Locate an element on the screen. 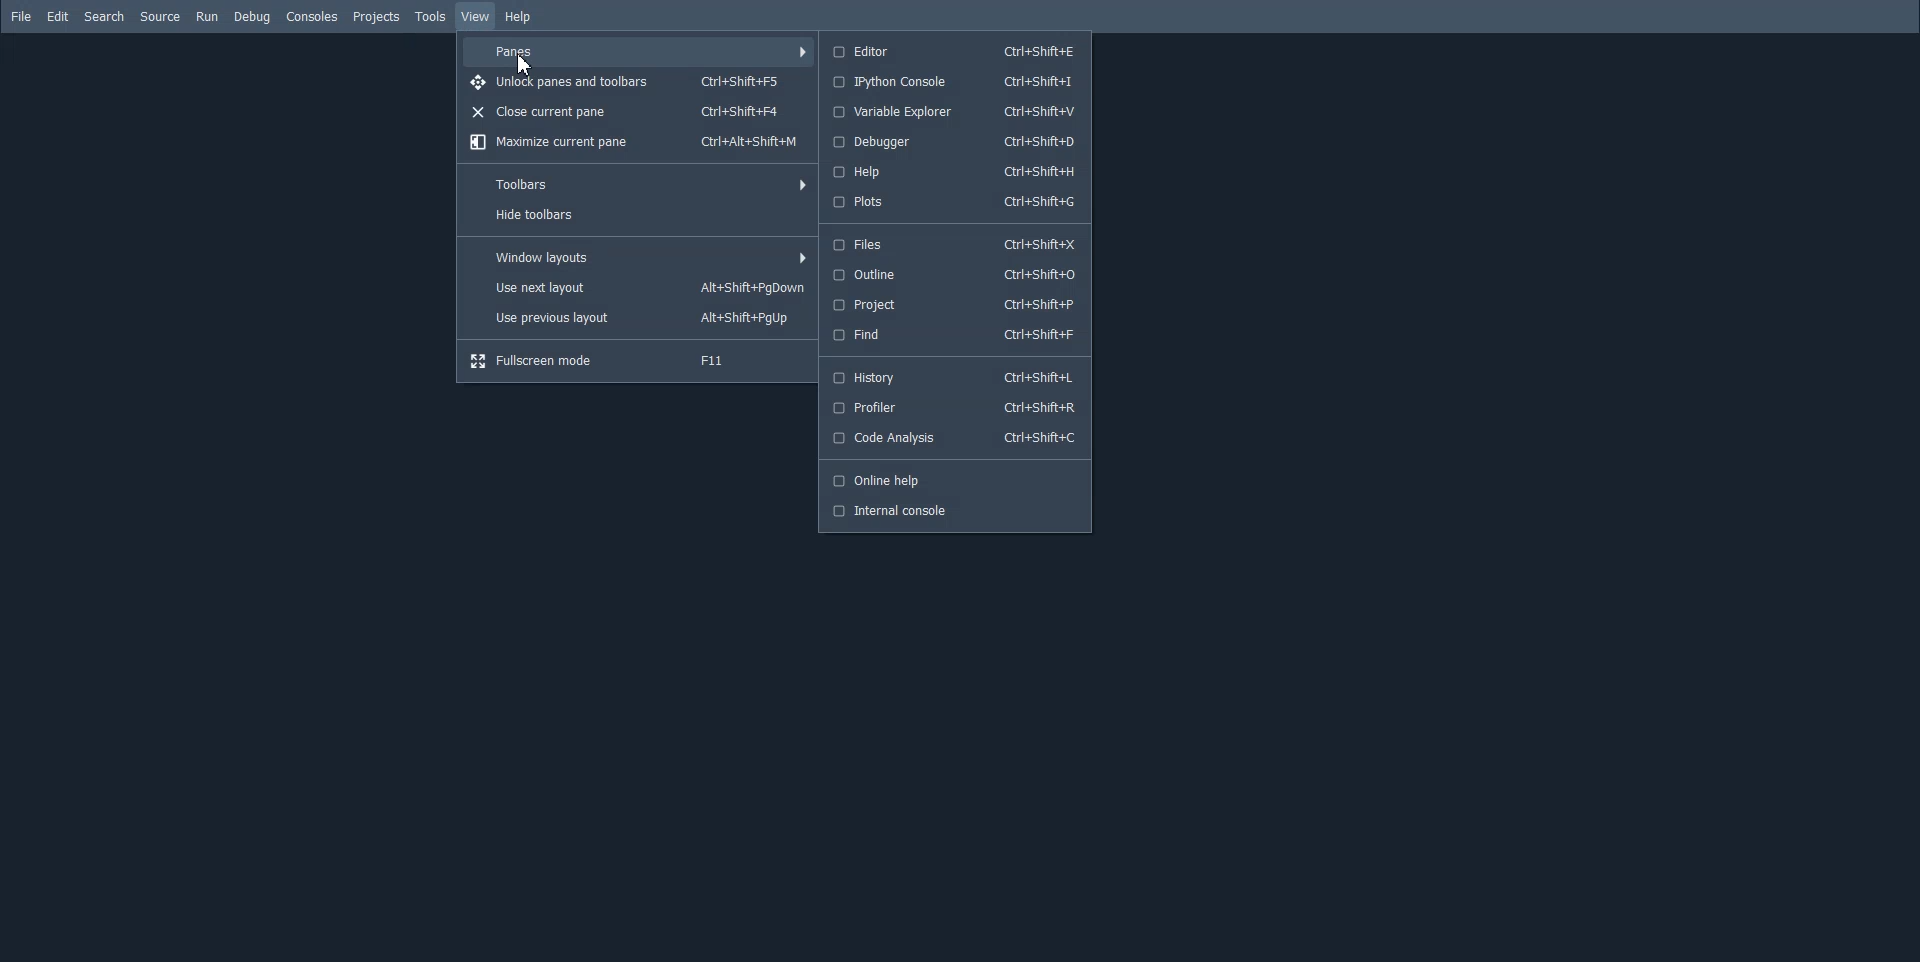 This screenshot has height=962, width=1920. Toolbars is located at coordinates (639, 181).